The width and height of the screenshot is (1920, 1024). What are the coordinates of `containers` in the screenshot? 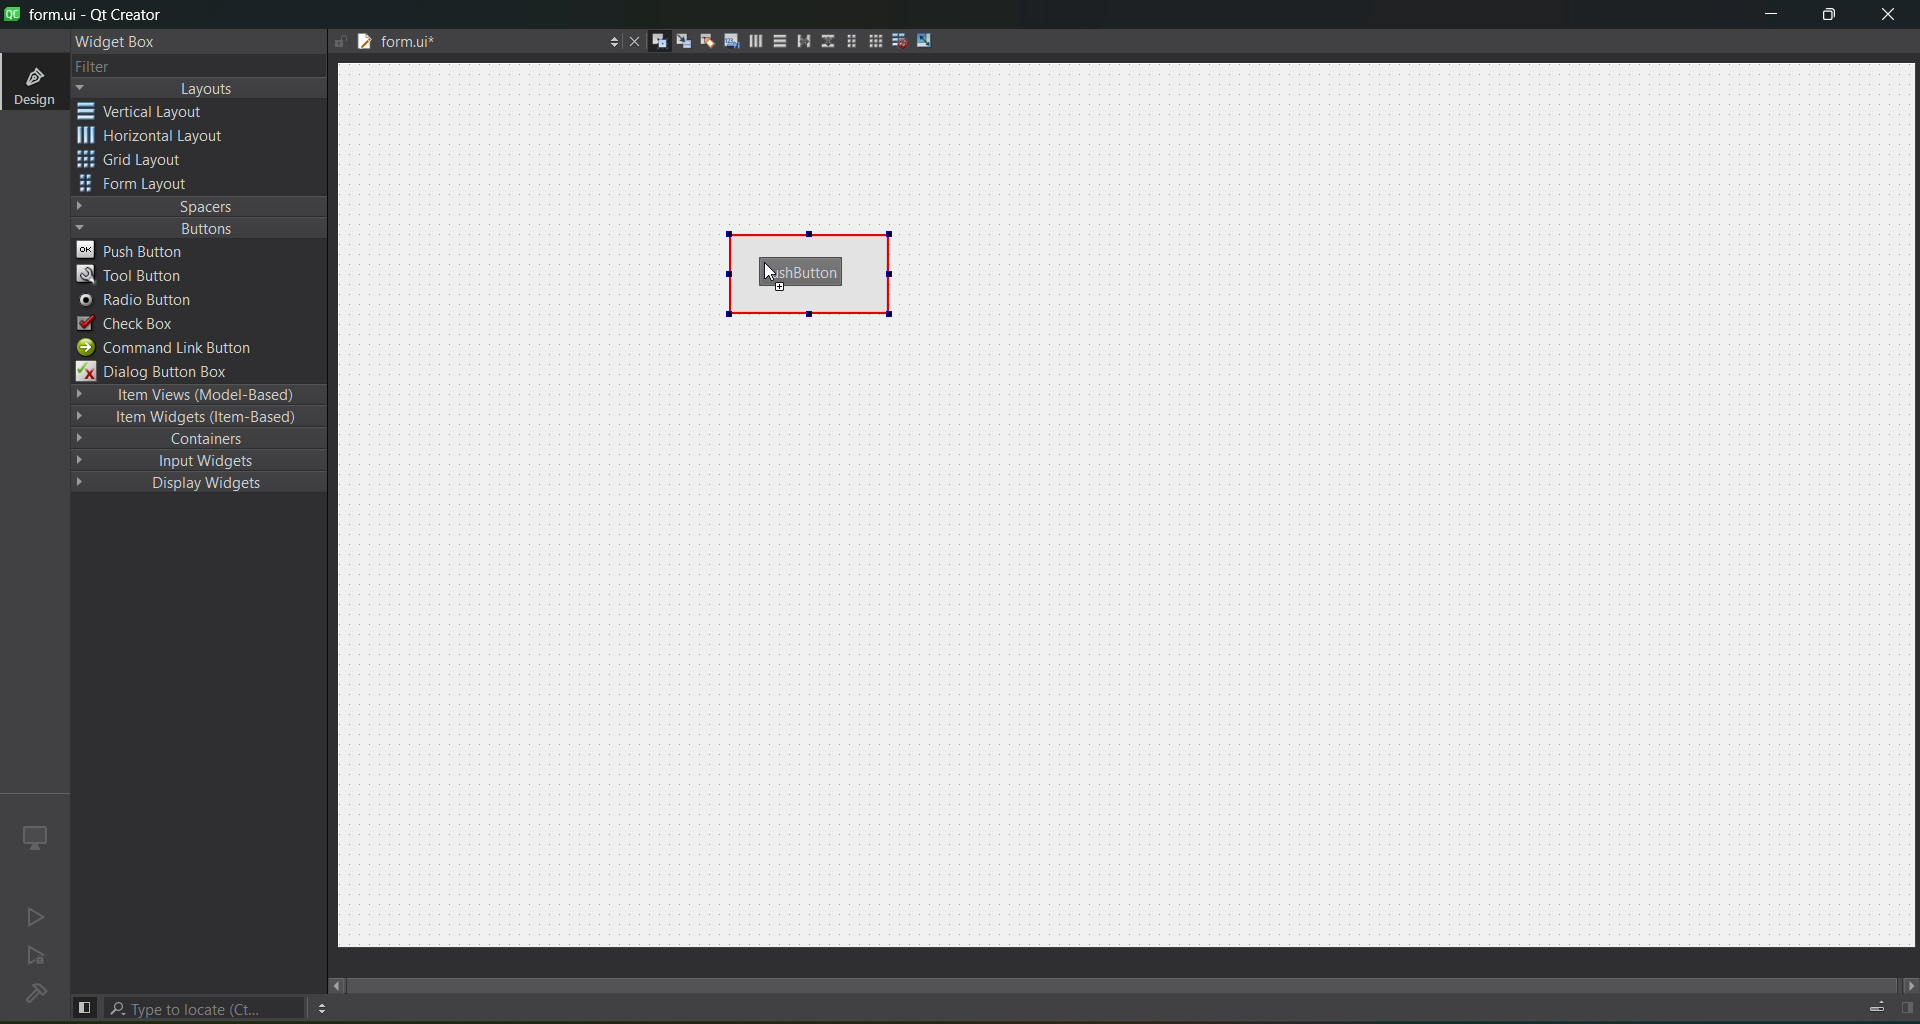 It's located at (202, 441).